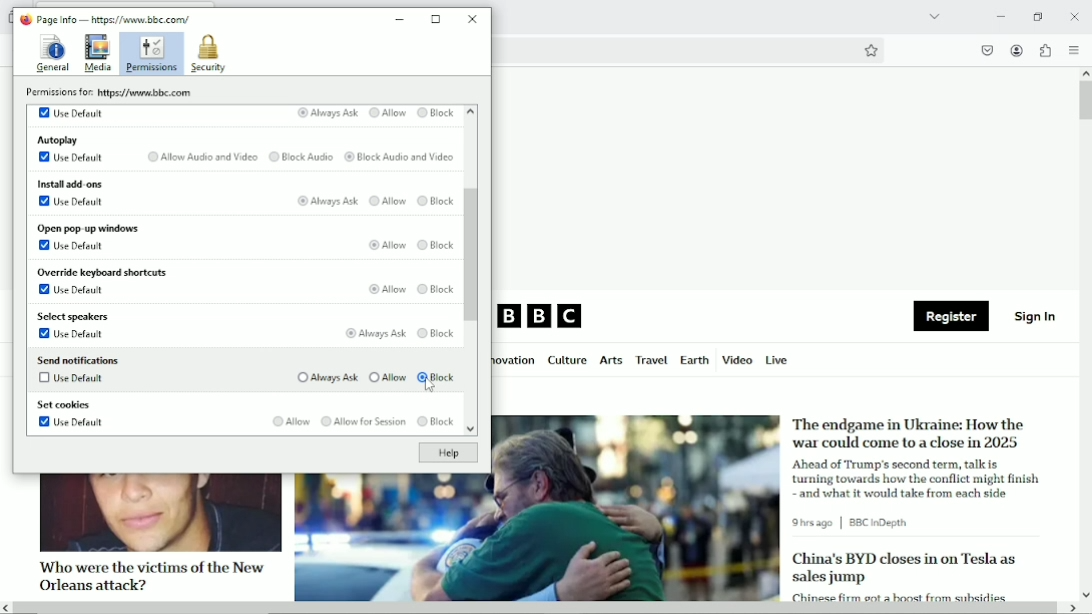  What do you see at coordinates (610, 362) in the screenshot?
I see `Arts` at bounding box center [610, 362].